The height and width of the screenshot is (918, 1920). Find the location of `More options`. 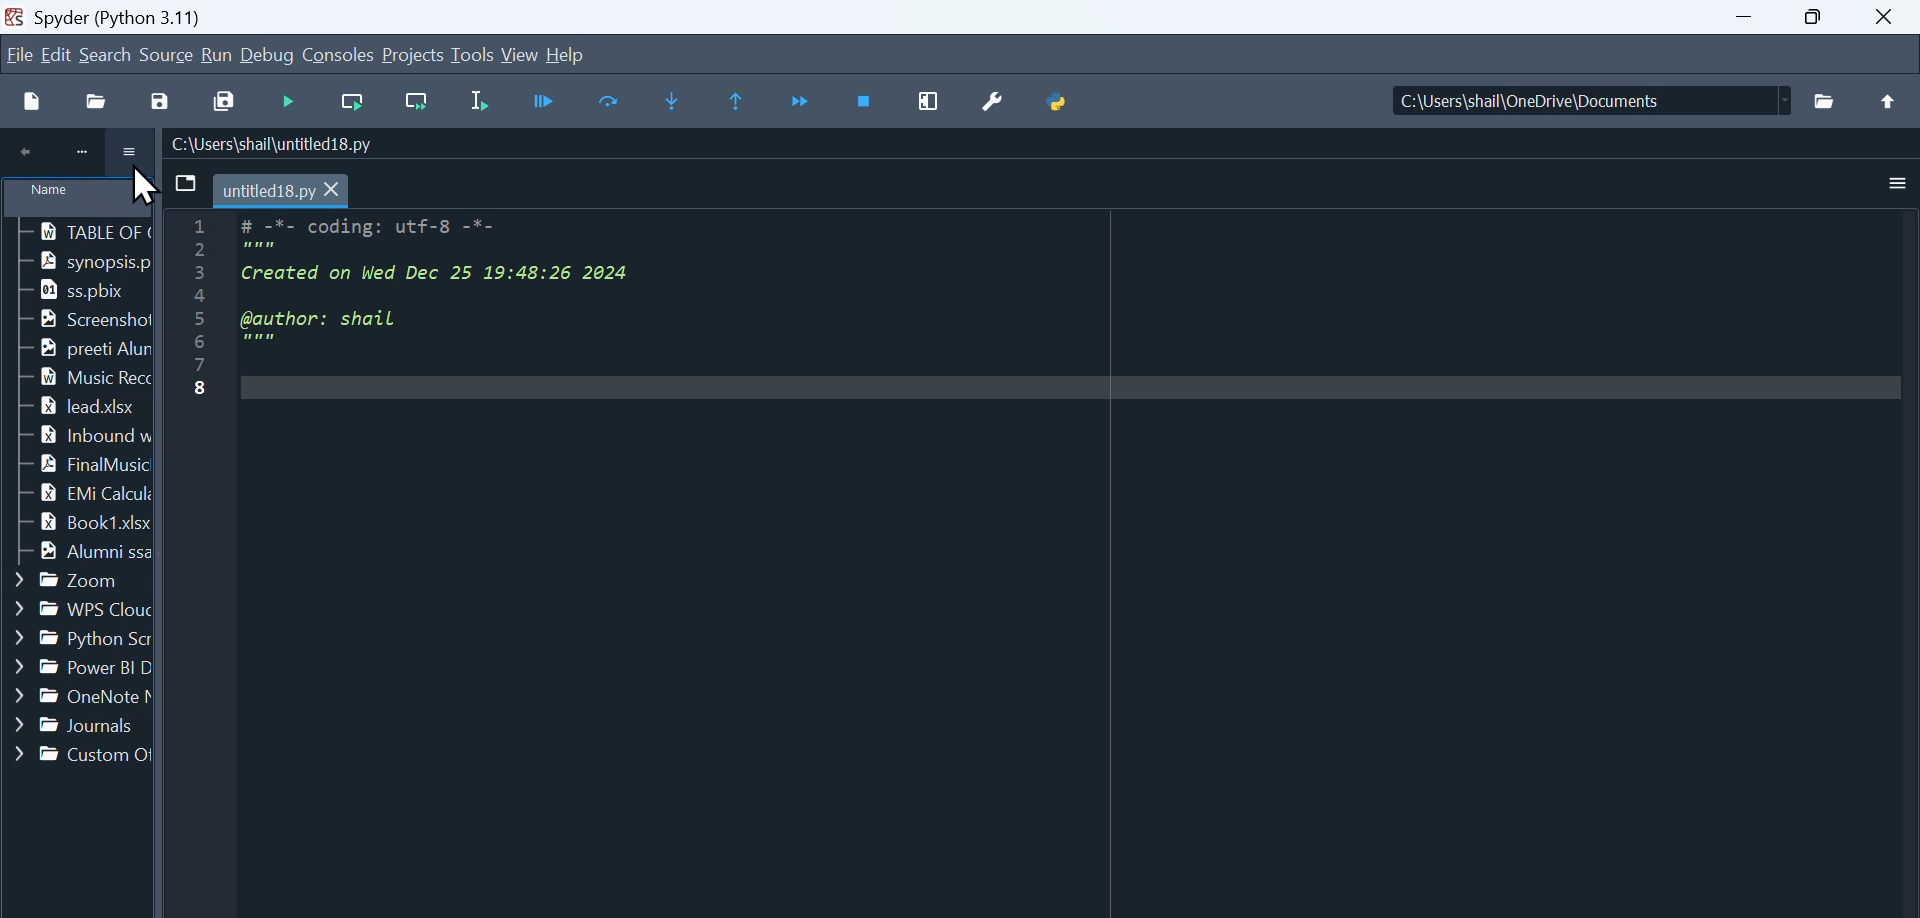

More options is located at coordinates (1898, 184).